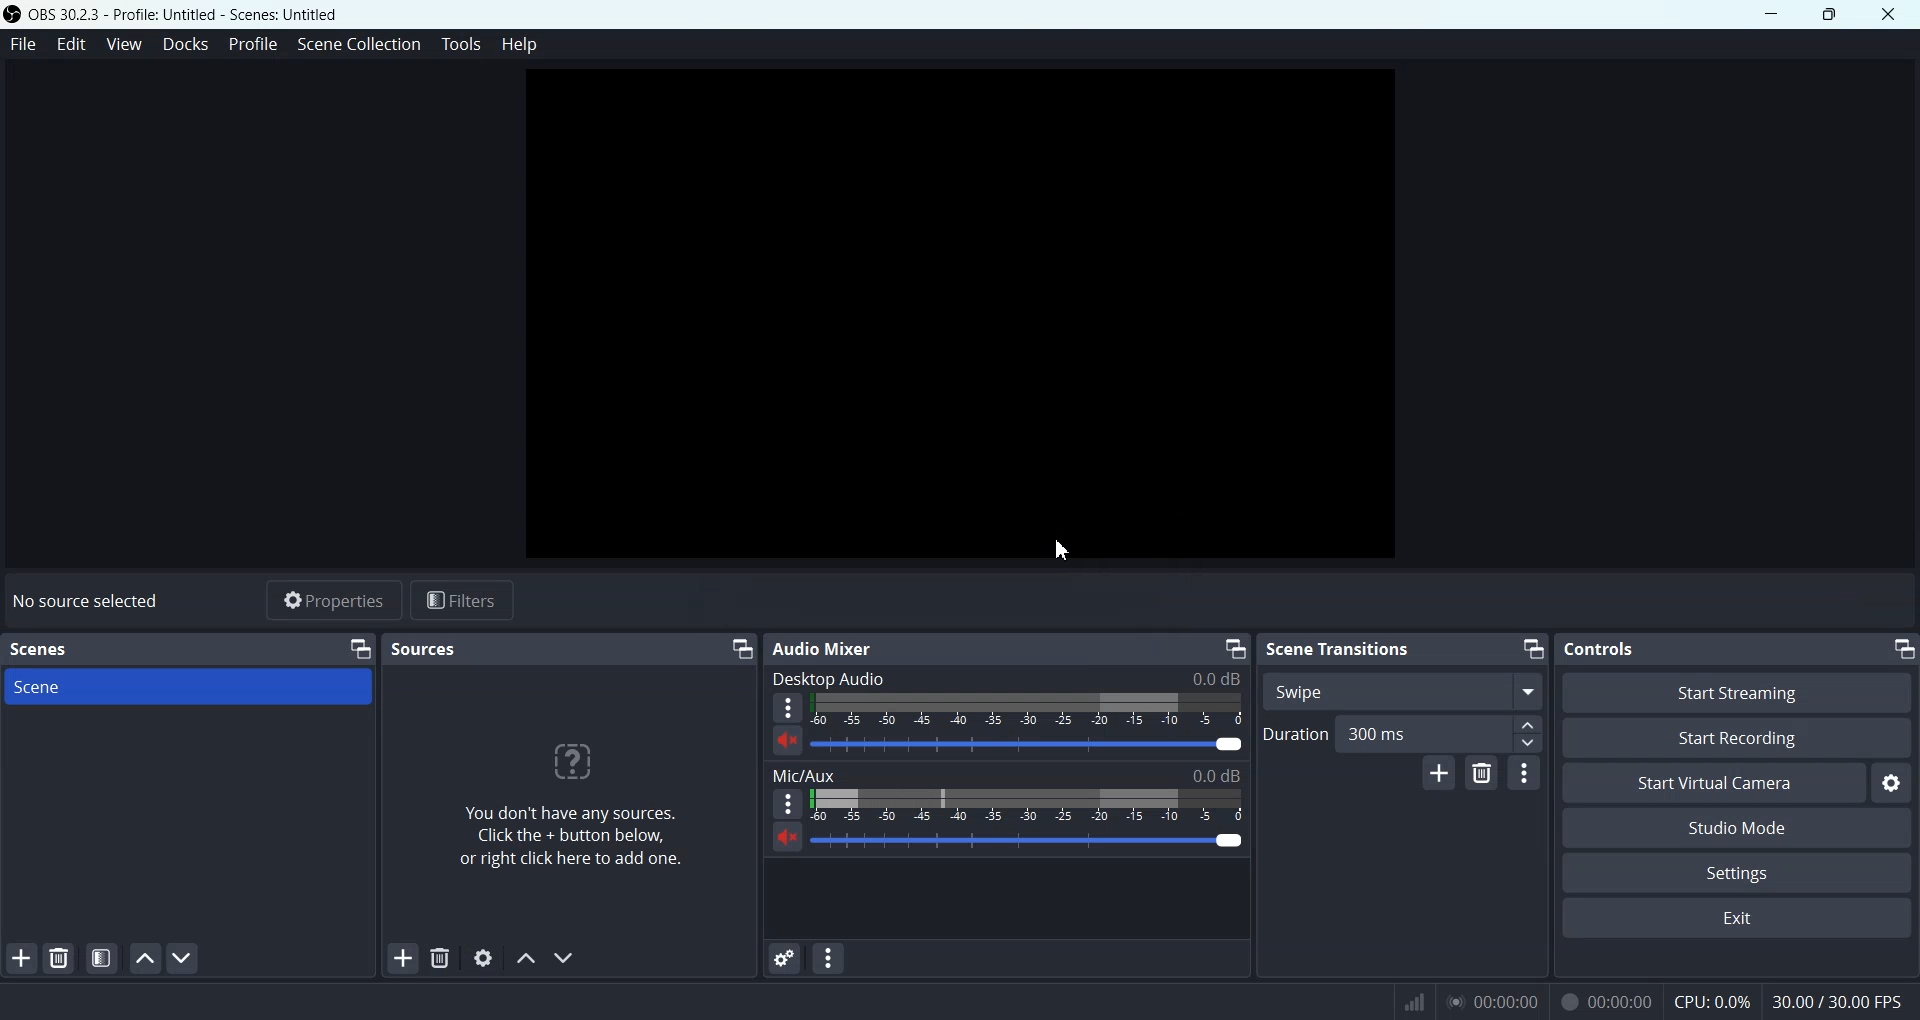  Describe the element at coordinates (1737, 872) in the screenshot. I see `Settings` at that location.